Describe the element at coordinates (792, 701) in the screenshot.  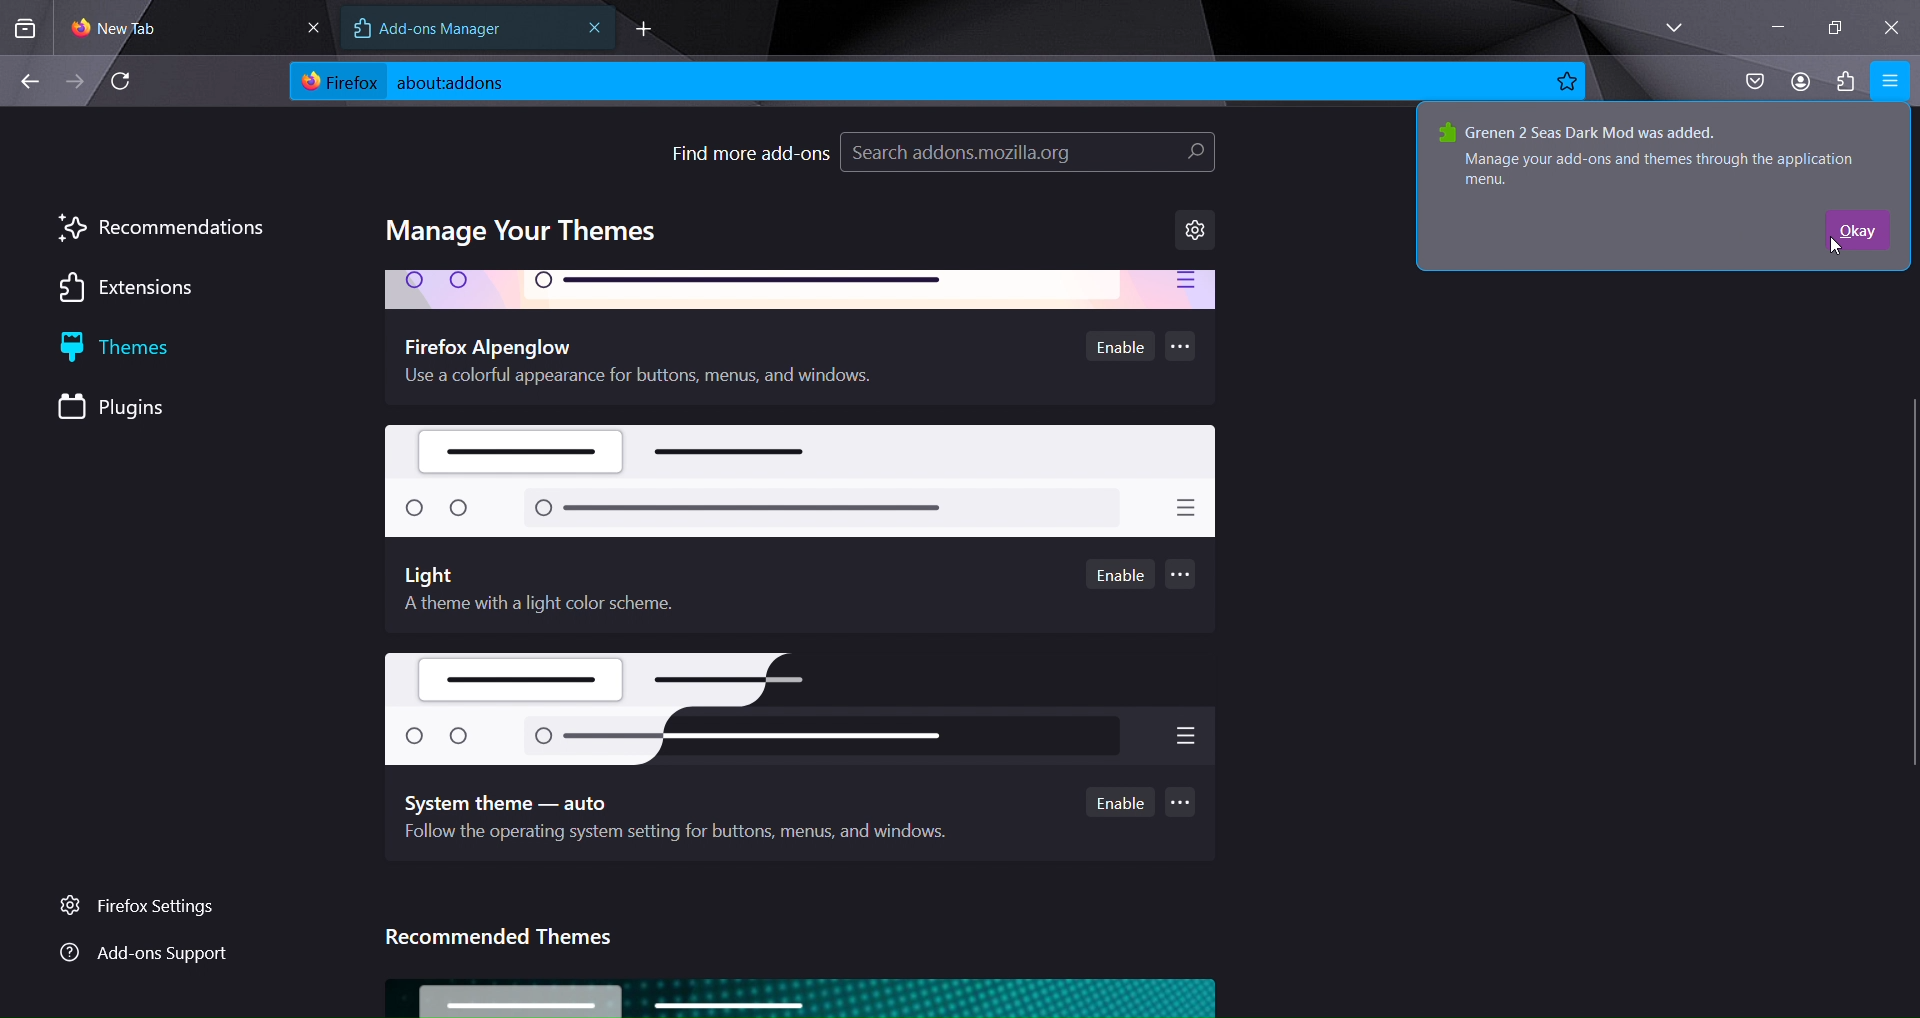
I see `` at that location.